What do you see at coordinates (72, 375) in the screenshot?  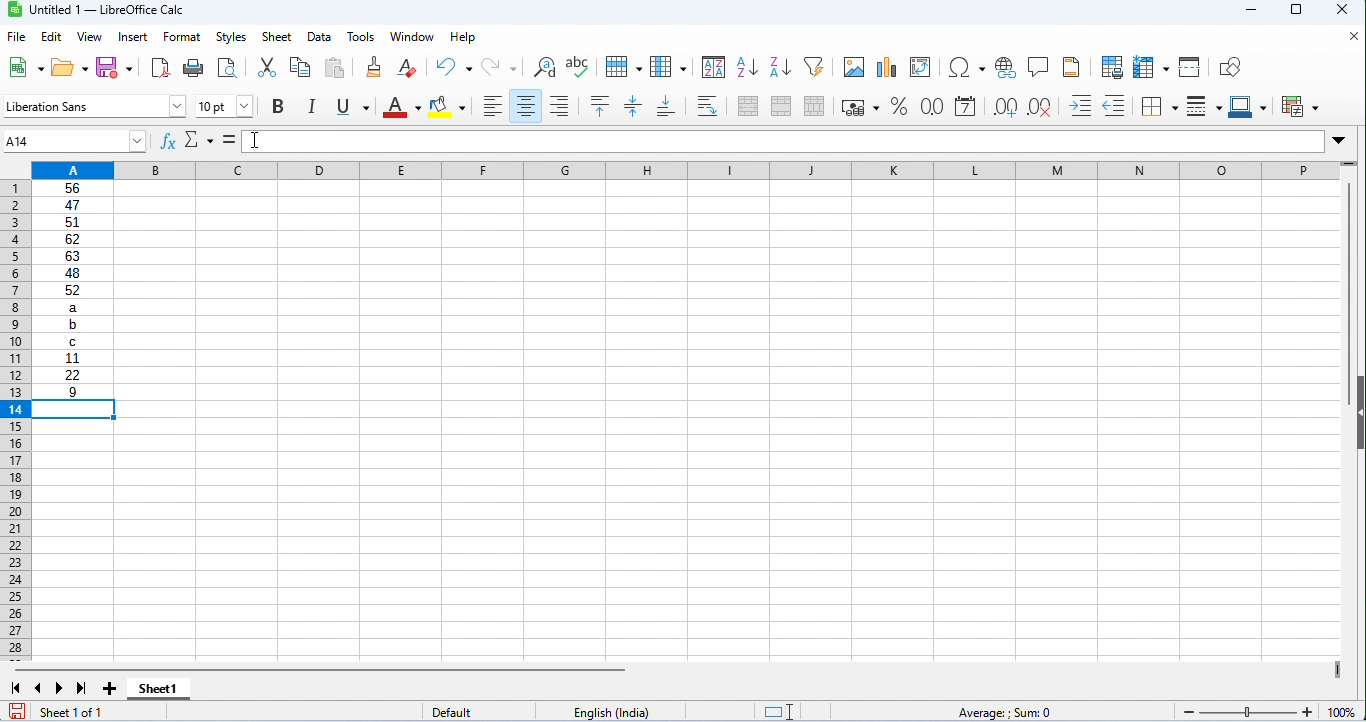 I see `22` at bounding box center [72, 375].